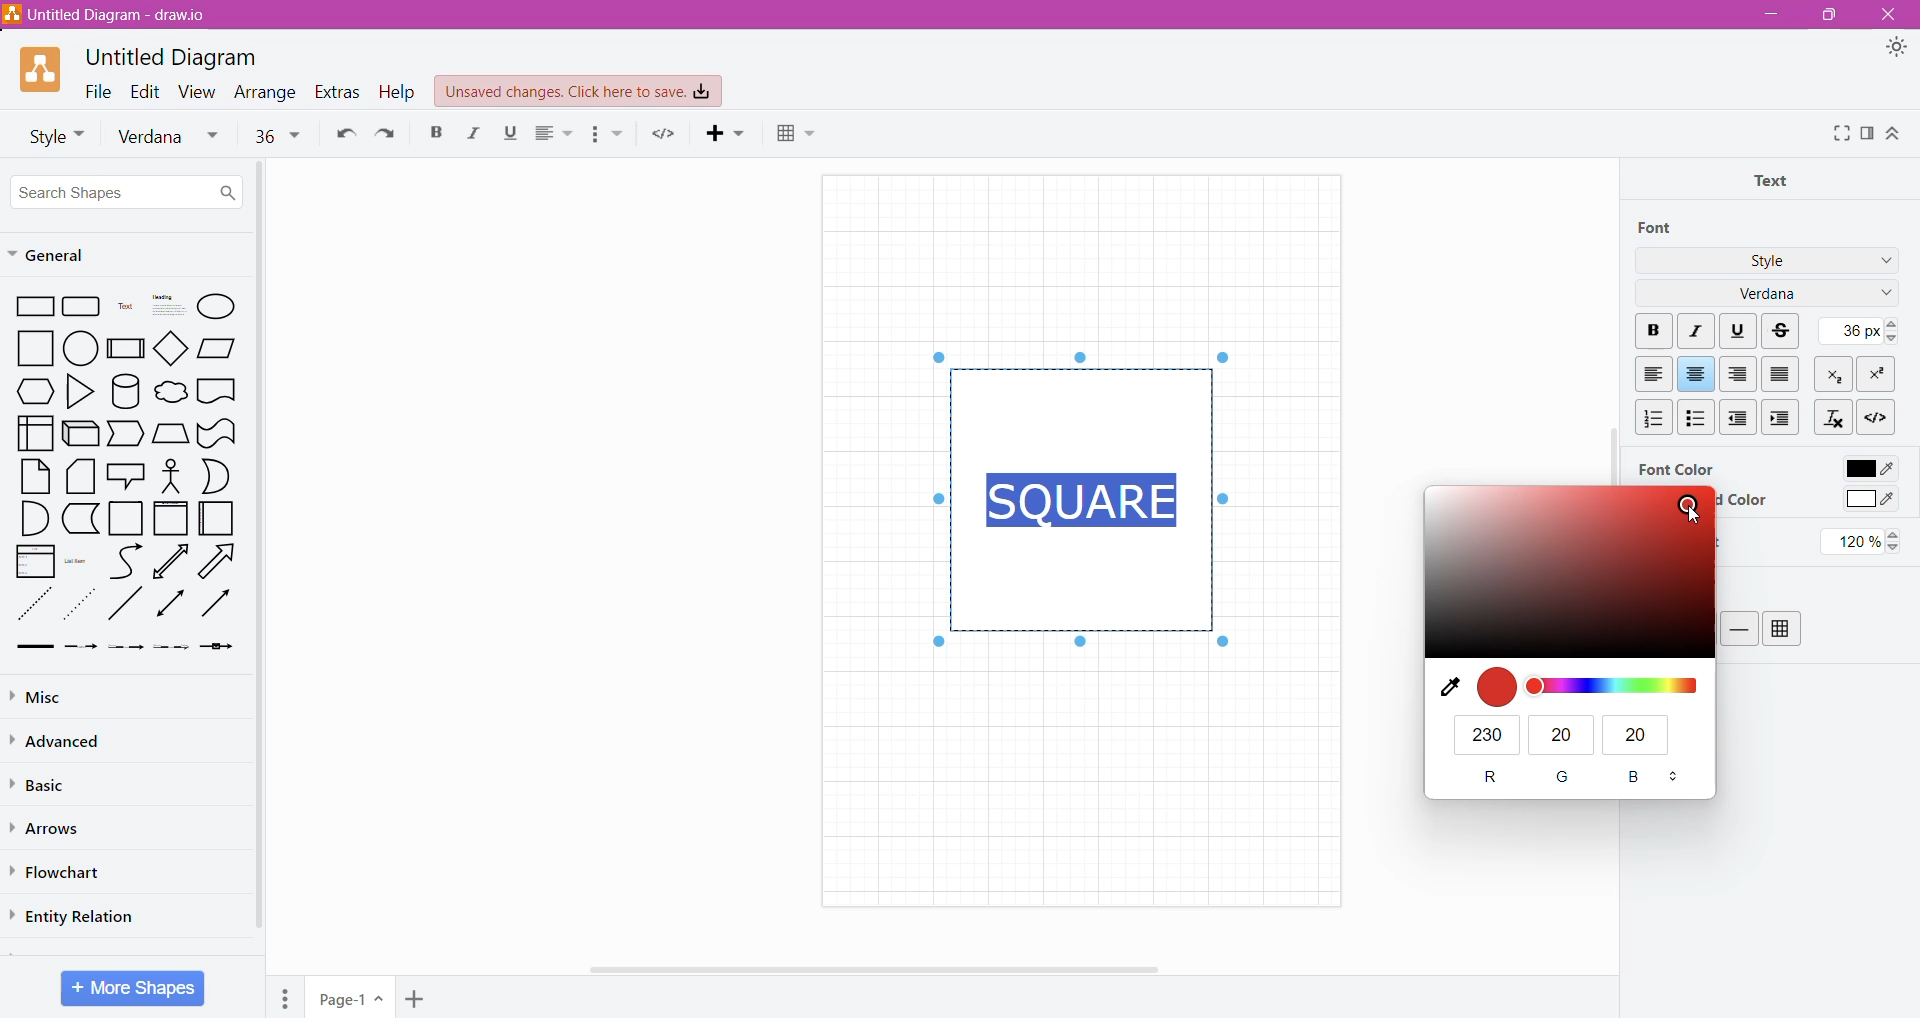  Describe the element at coordinates (1675, 468) in the screenshot. I see `Font Color` at that location.